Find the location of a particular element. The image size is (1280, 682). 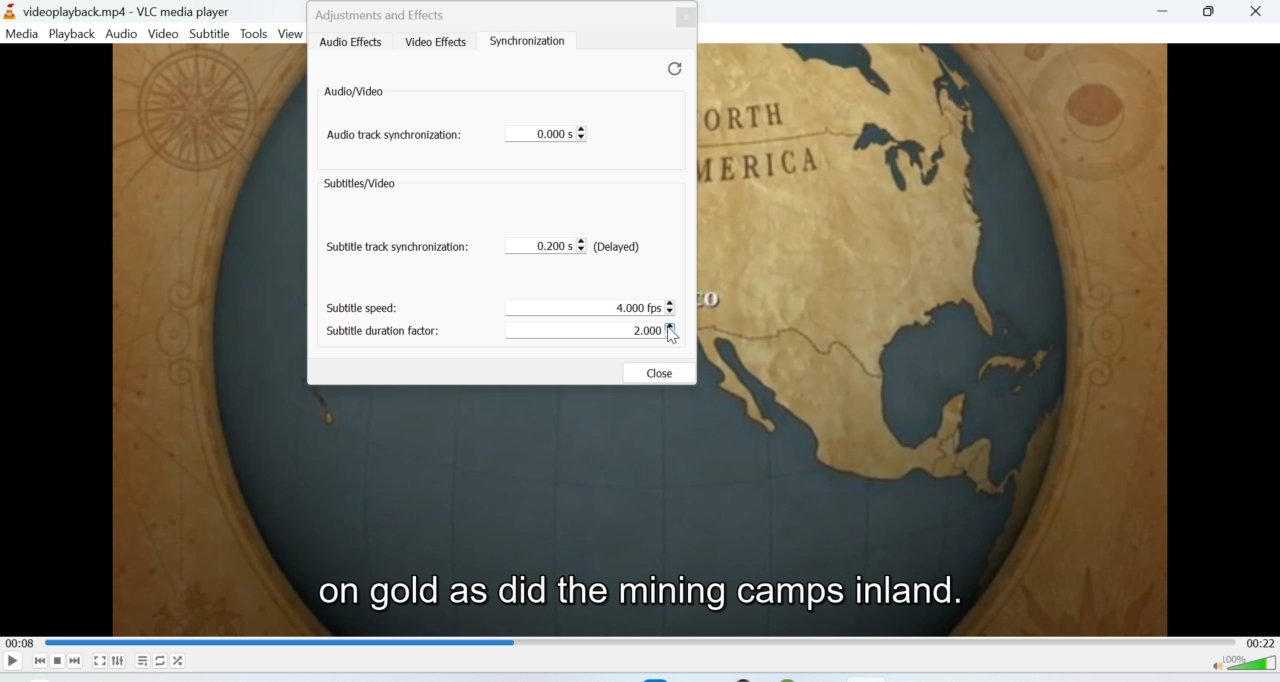

subtitle track synchronization: is located at coordinates (397, 248).